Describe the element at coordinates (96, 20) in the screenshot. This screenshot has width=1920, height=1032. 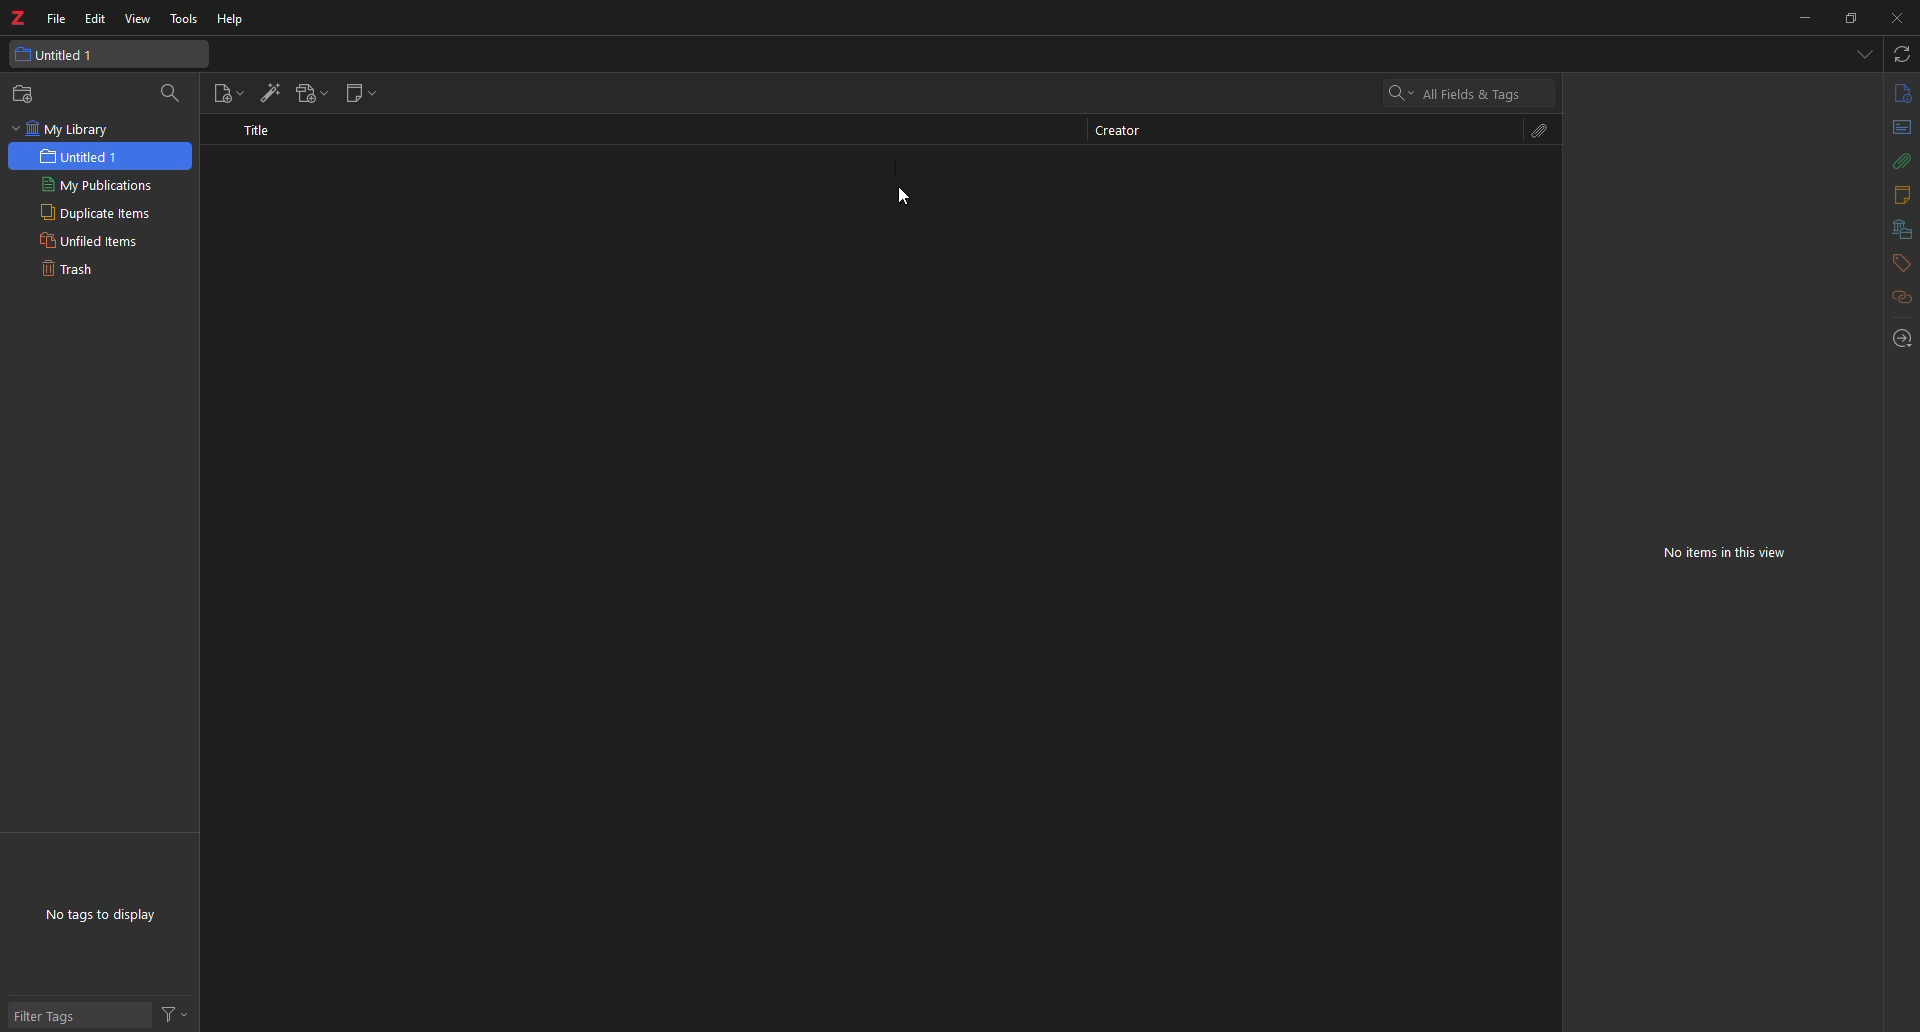
I see `edit` at that location.